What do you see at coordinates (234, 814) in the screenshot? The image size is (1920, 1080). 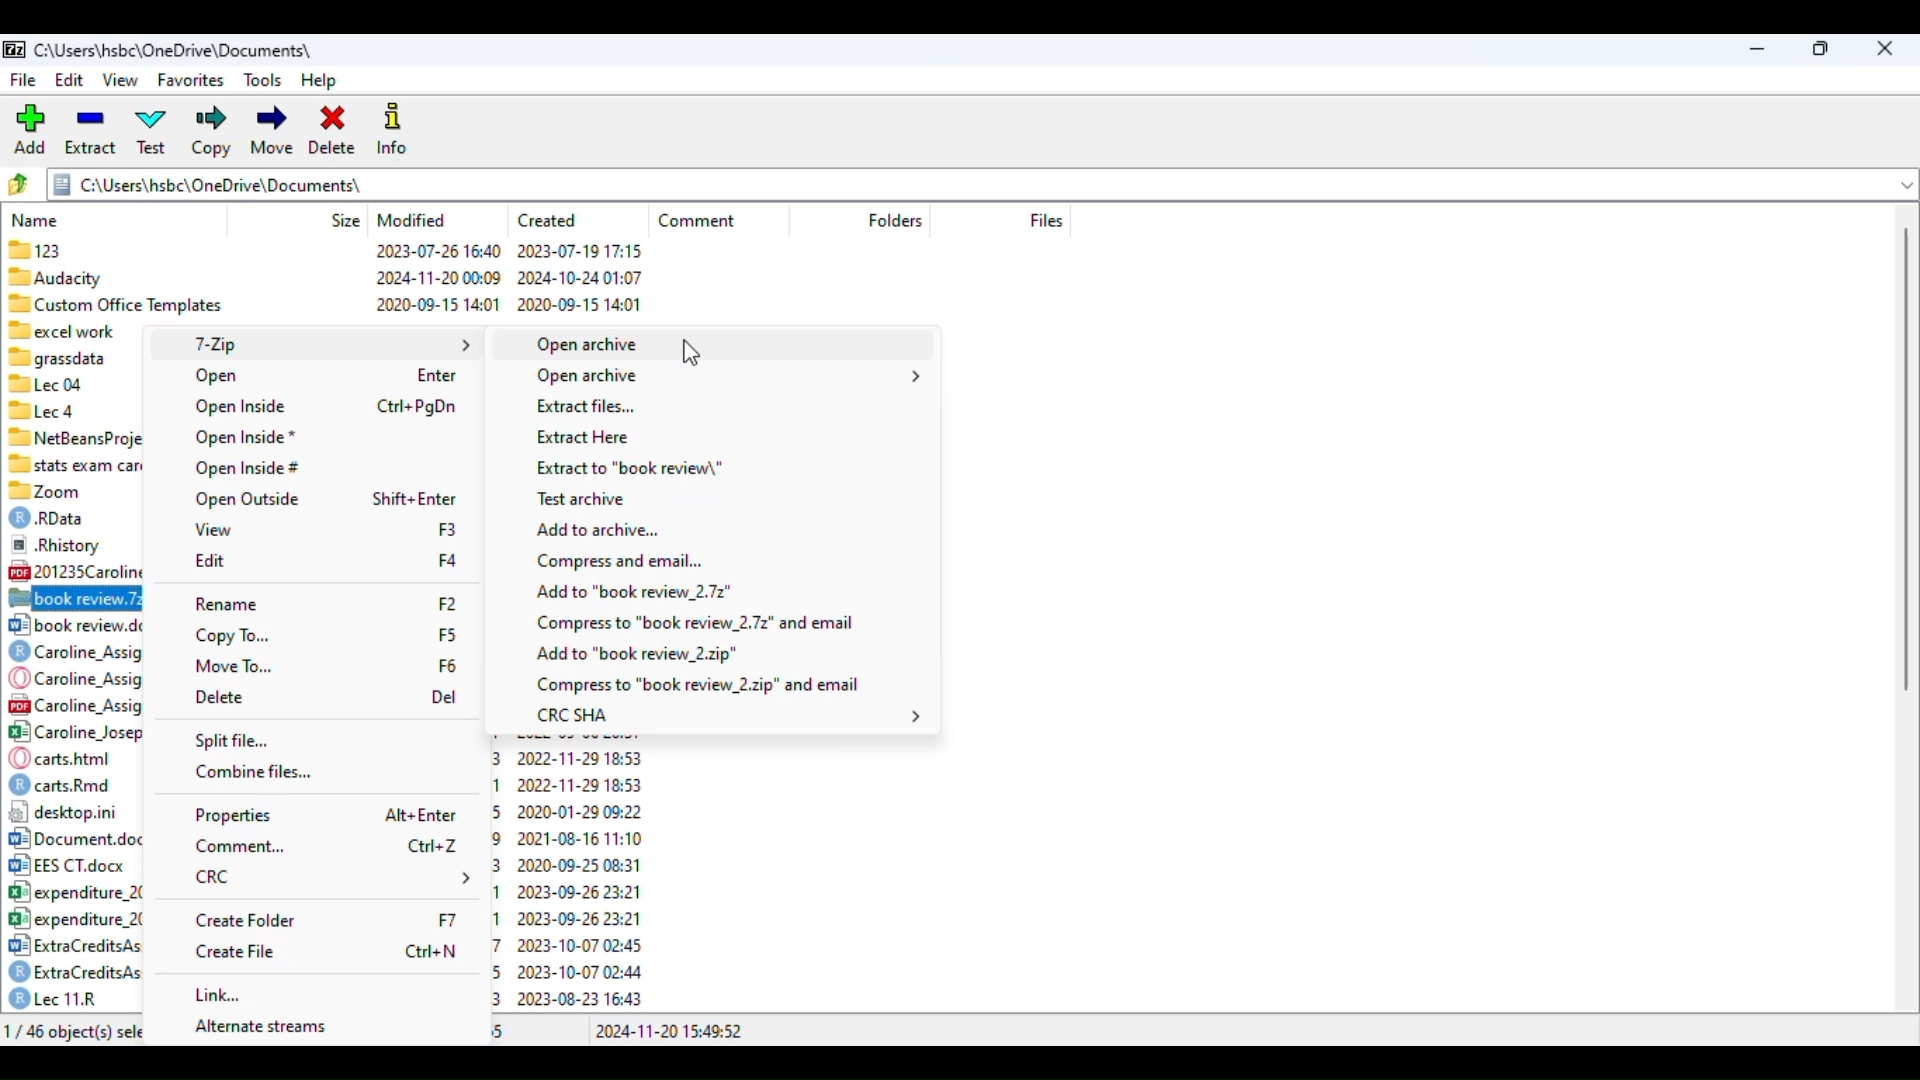 I see `properties` at bounding box center [234, 814].